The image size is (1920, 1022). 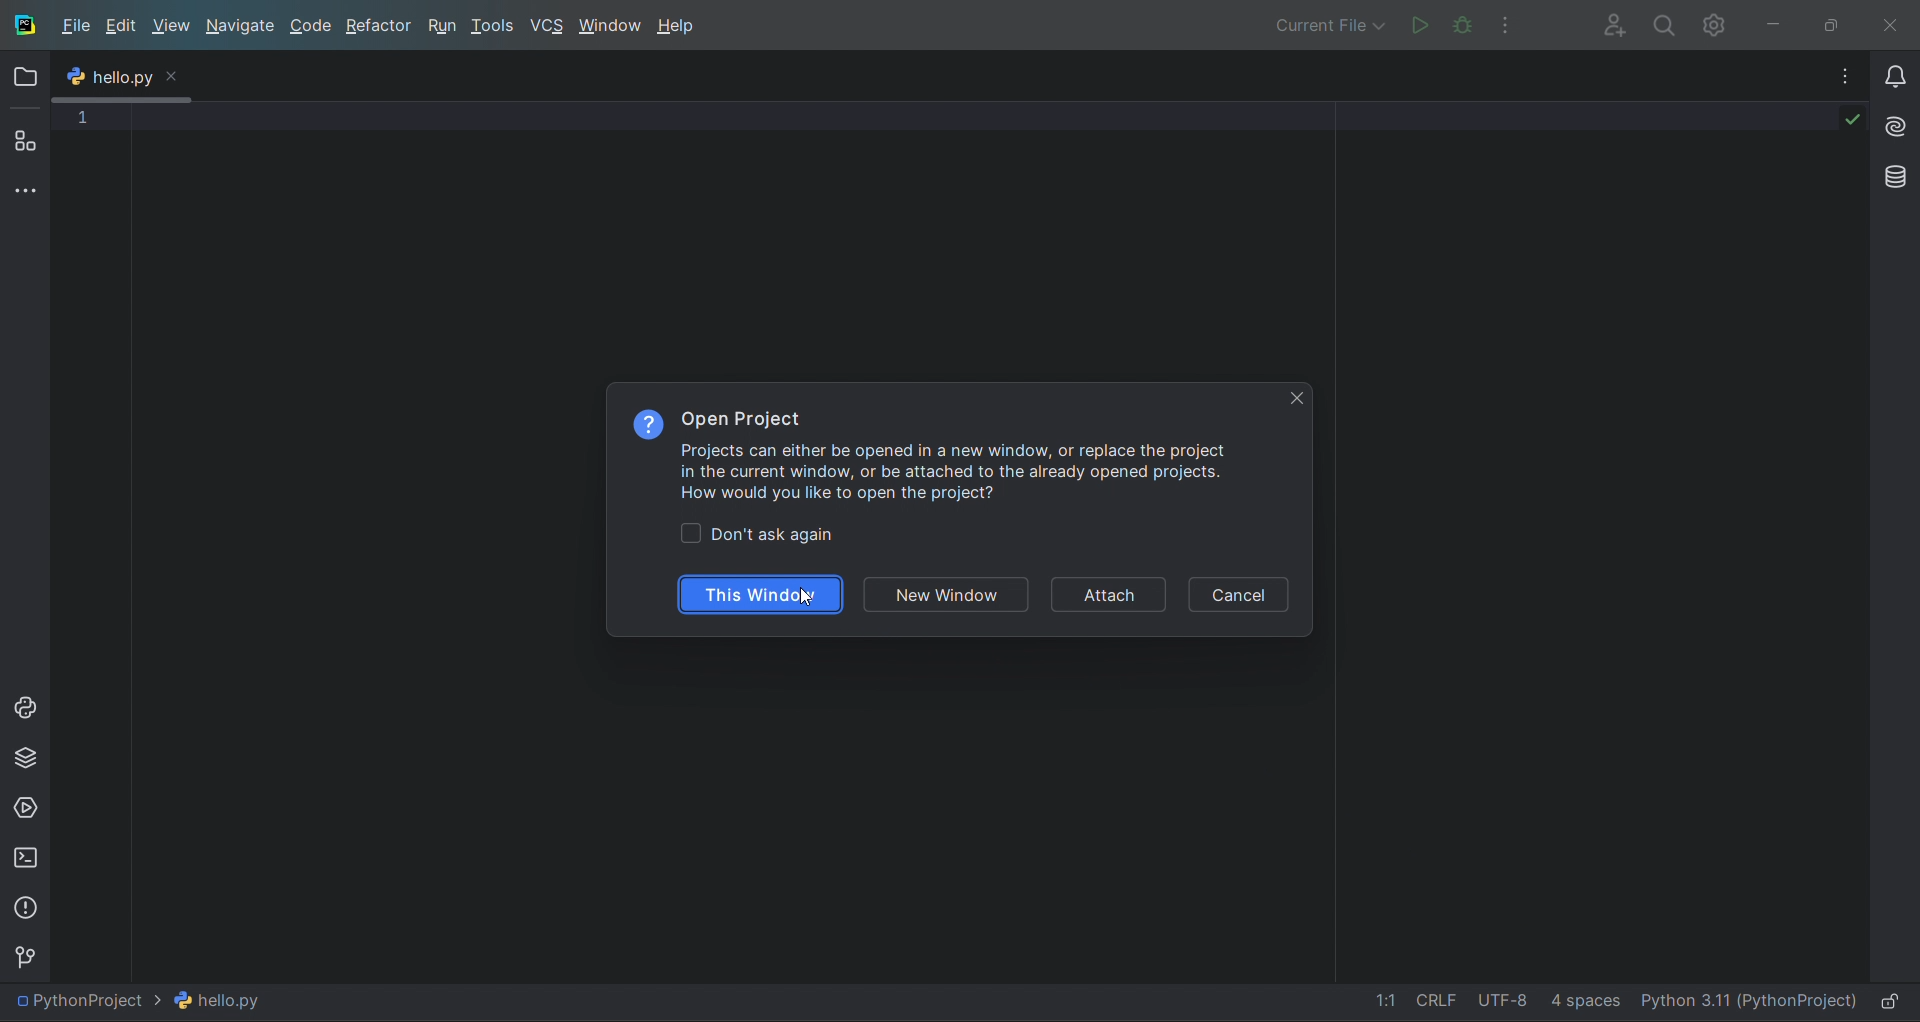 What do you see at coordinates (1328, 23) in the screenshot?
I see `debug/run options` at bounding box center [1328, 23].